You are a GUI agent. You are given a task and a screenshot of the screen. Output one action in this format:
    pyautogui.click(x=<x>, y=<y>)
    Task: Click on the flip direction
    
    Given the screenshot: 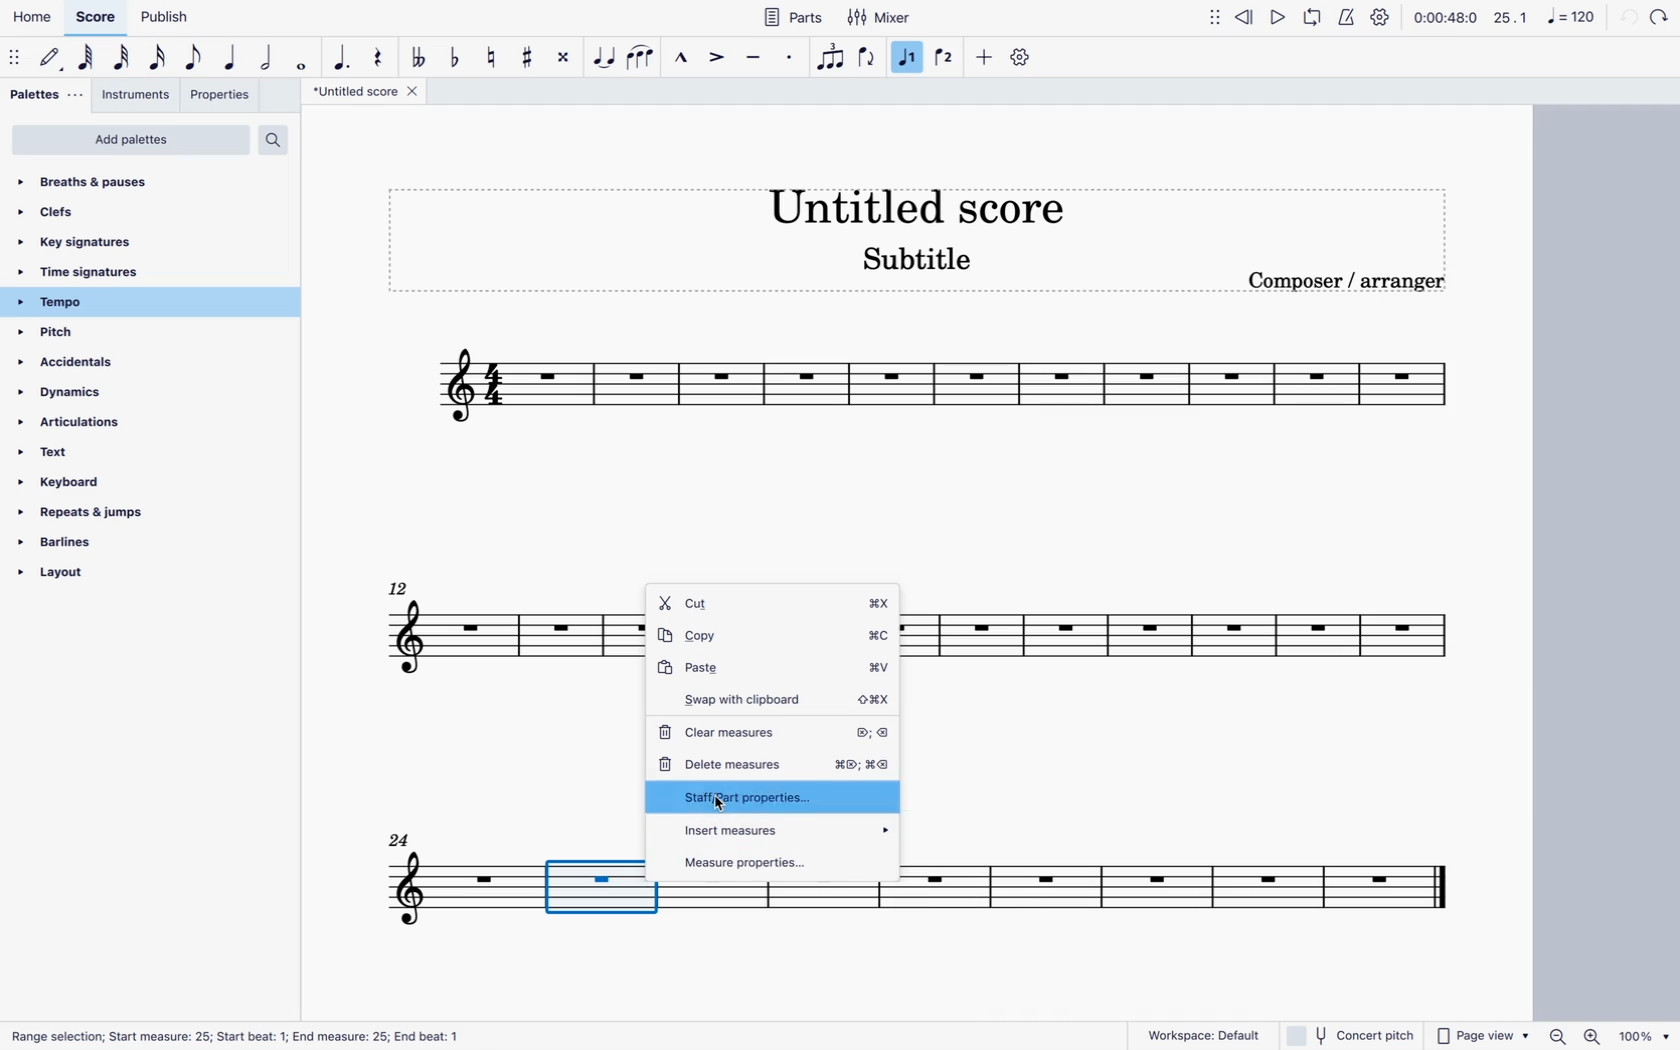 What is the action you would take?
    pyautogui.click(x=866, y=57)
    